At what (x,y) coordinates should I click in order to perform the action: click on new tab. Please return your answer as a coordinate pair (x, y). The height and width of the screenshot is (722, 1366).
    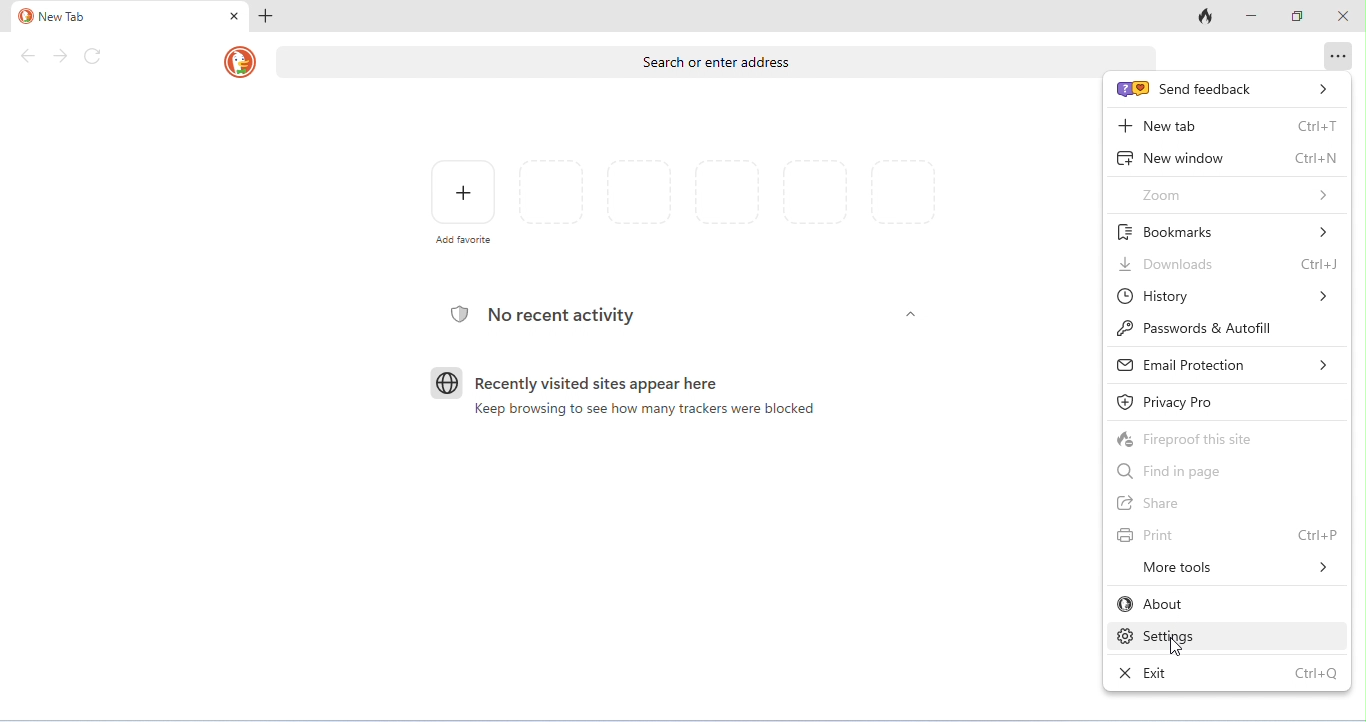
    Looking at the image, I should click on (1226, 125).